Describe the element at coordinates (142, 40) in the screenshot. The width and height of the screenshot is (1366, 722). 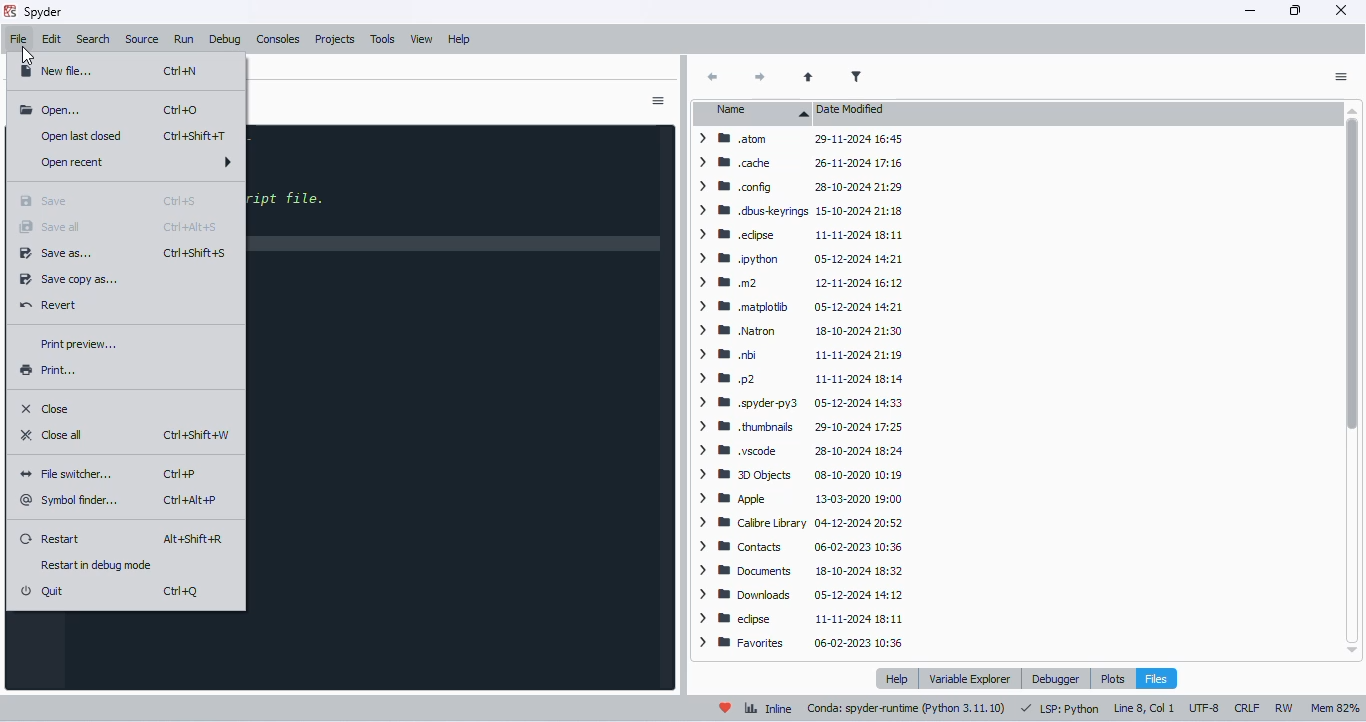
I see `source` at that location.